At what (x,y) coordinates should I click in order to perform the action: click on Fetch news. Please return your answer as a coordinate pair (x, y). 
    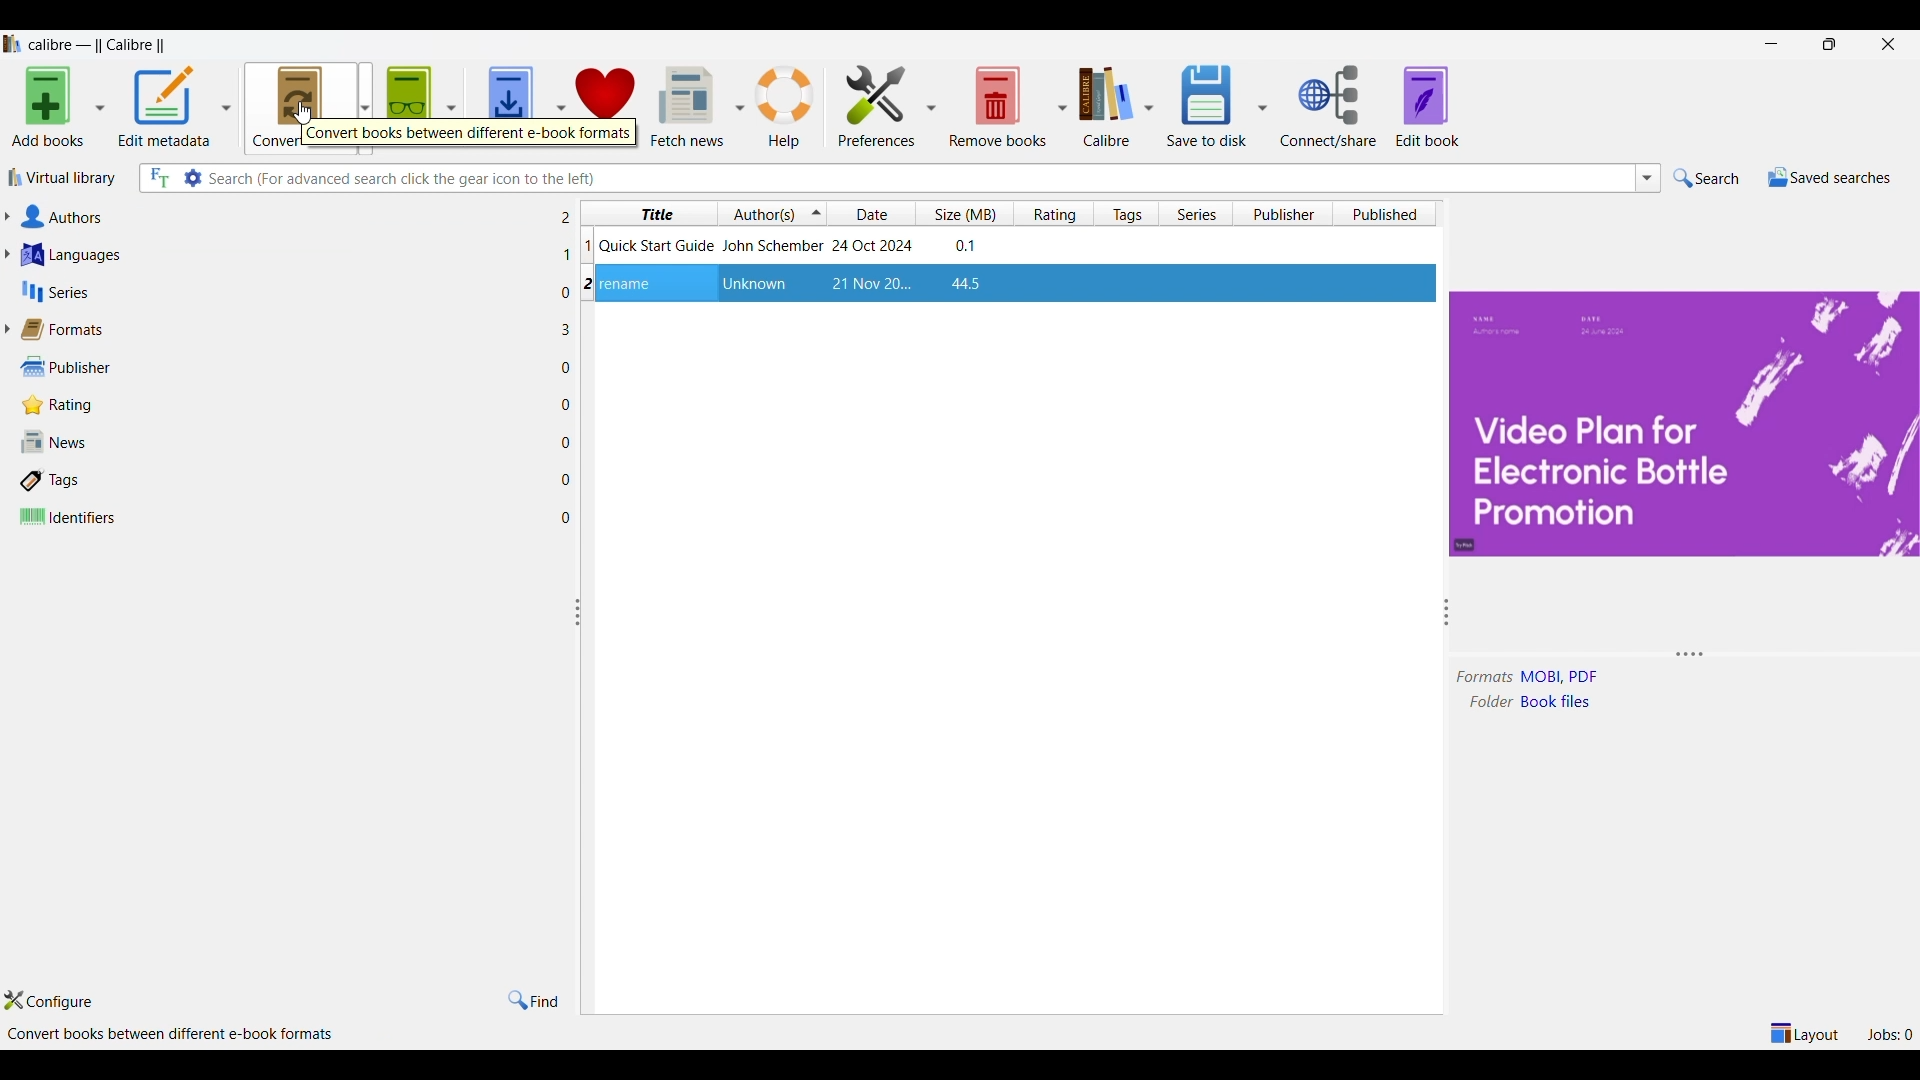
    Looking at the image, I should click on (686, 107).